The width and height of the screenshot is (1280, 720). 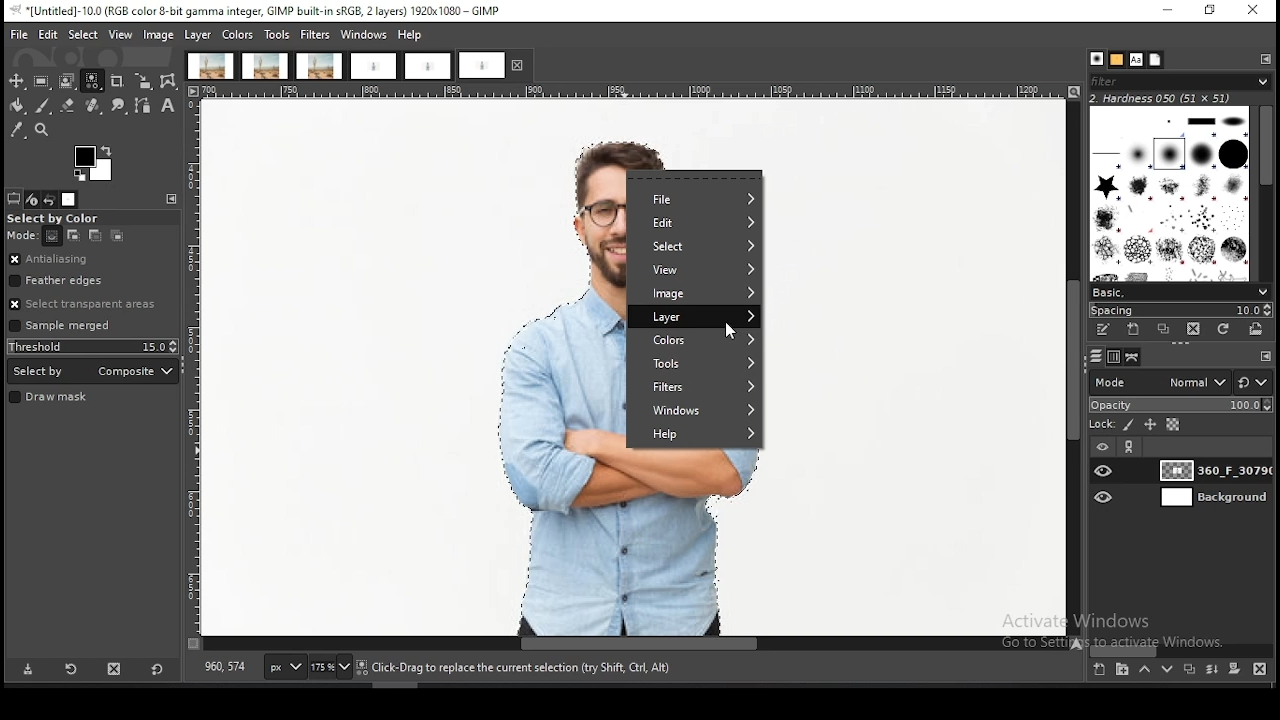 What do you see at coordinates (87, 304) in the screenshot?
I see `select transparent areas` at bounding box center [87, 304].